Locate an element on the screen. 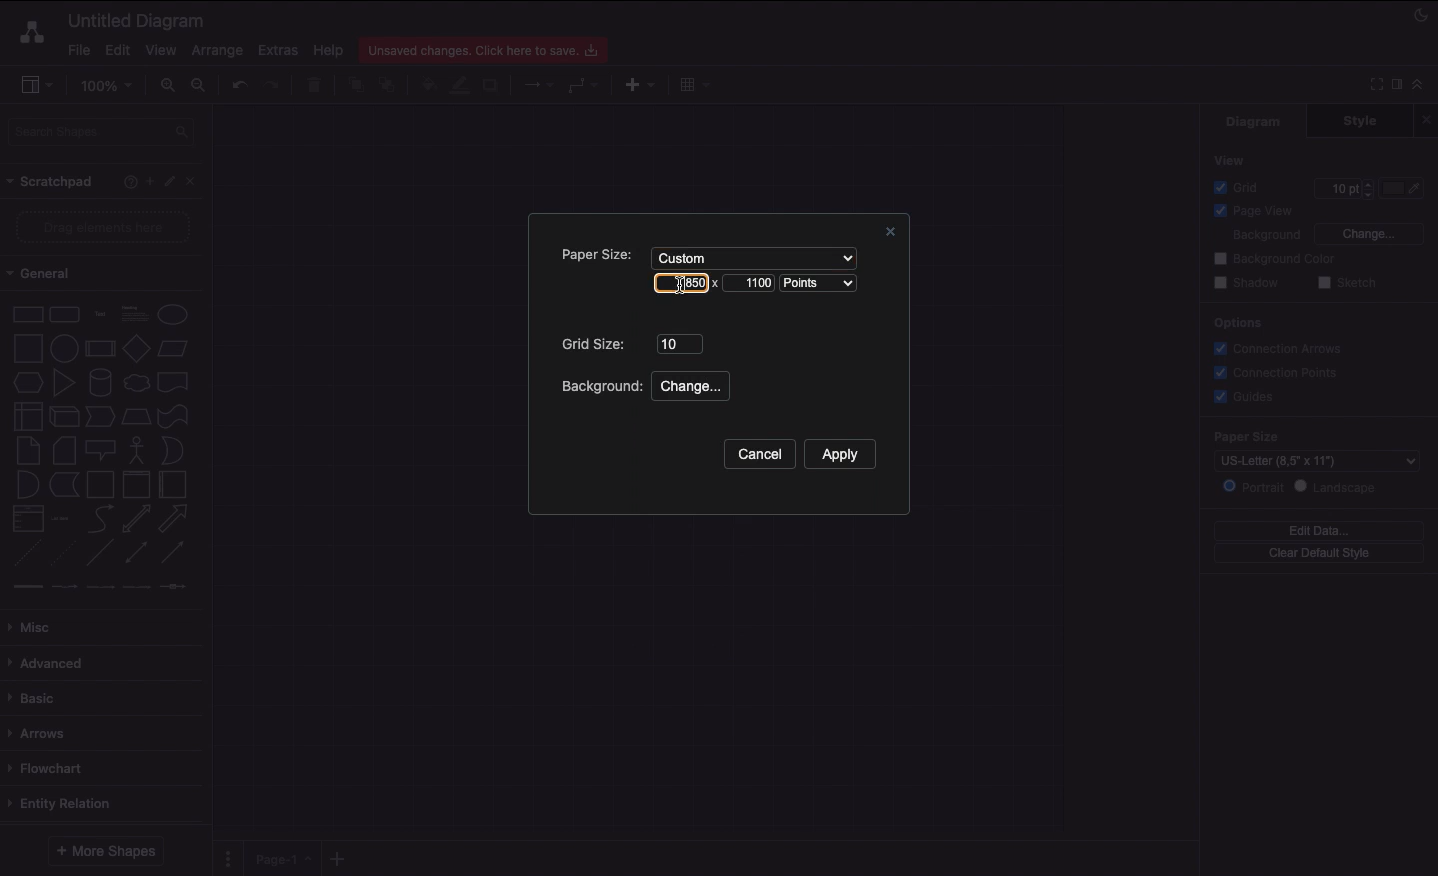  Arrow is located at coordinates (174, 519).